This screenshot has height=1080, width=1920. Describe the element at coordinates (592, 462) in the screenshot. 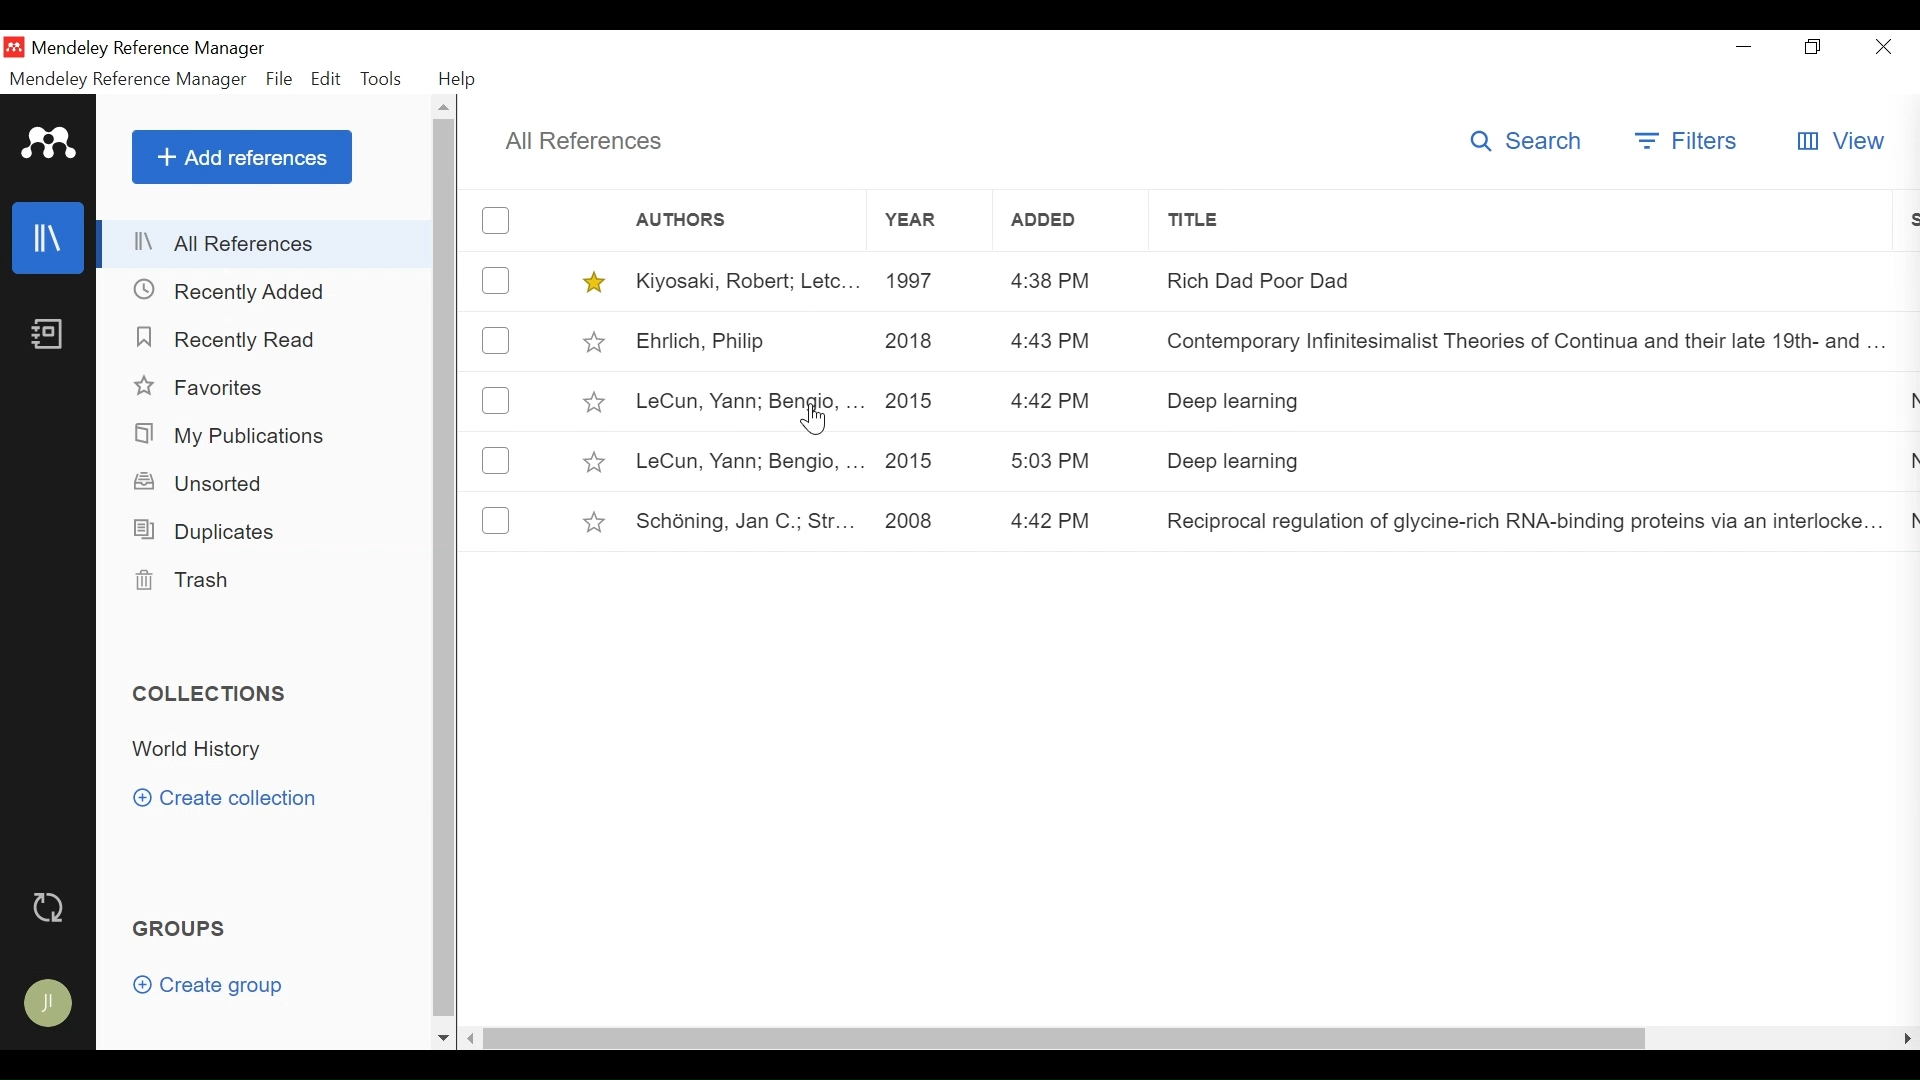

I see `Toggle Favorites` at that location.